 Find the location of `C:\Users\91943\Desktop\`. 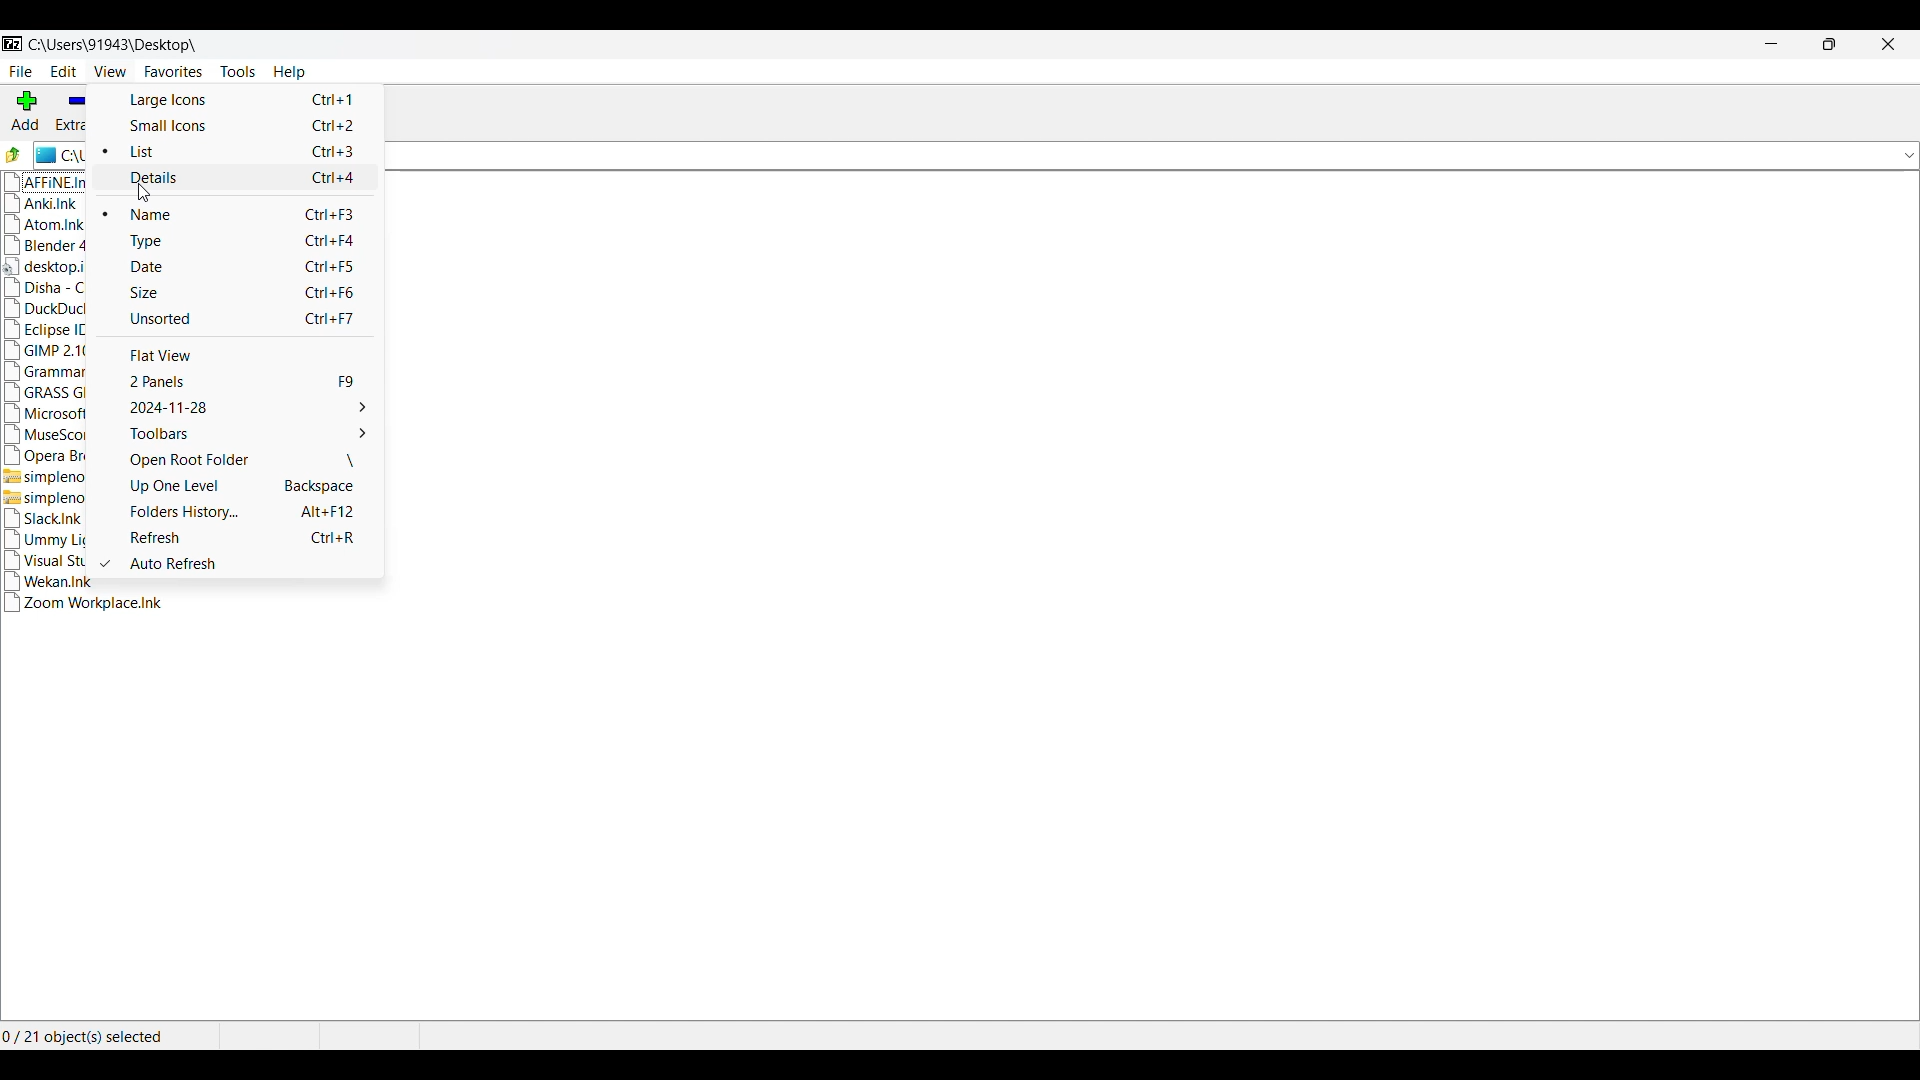

C:\Users\91943\Desktop\ is located at coordinates (116, 46).